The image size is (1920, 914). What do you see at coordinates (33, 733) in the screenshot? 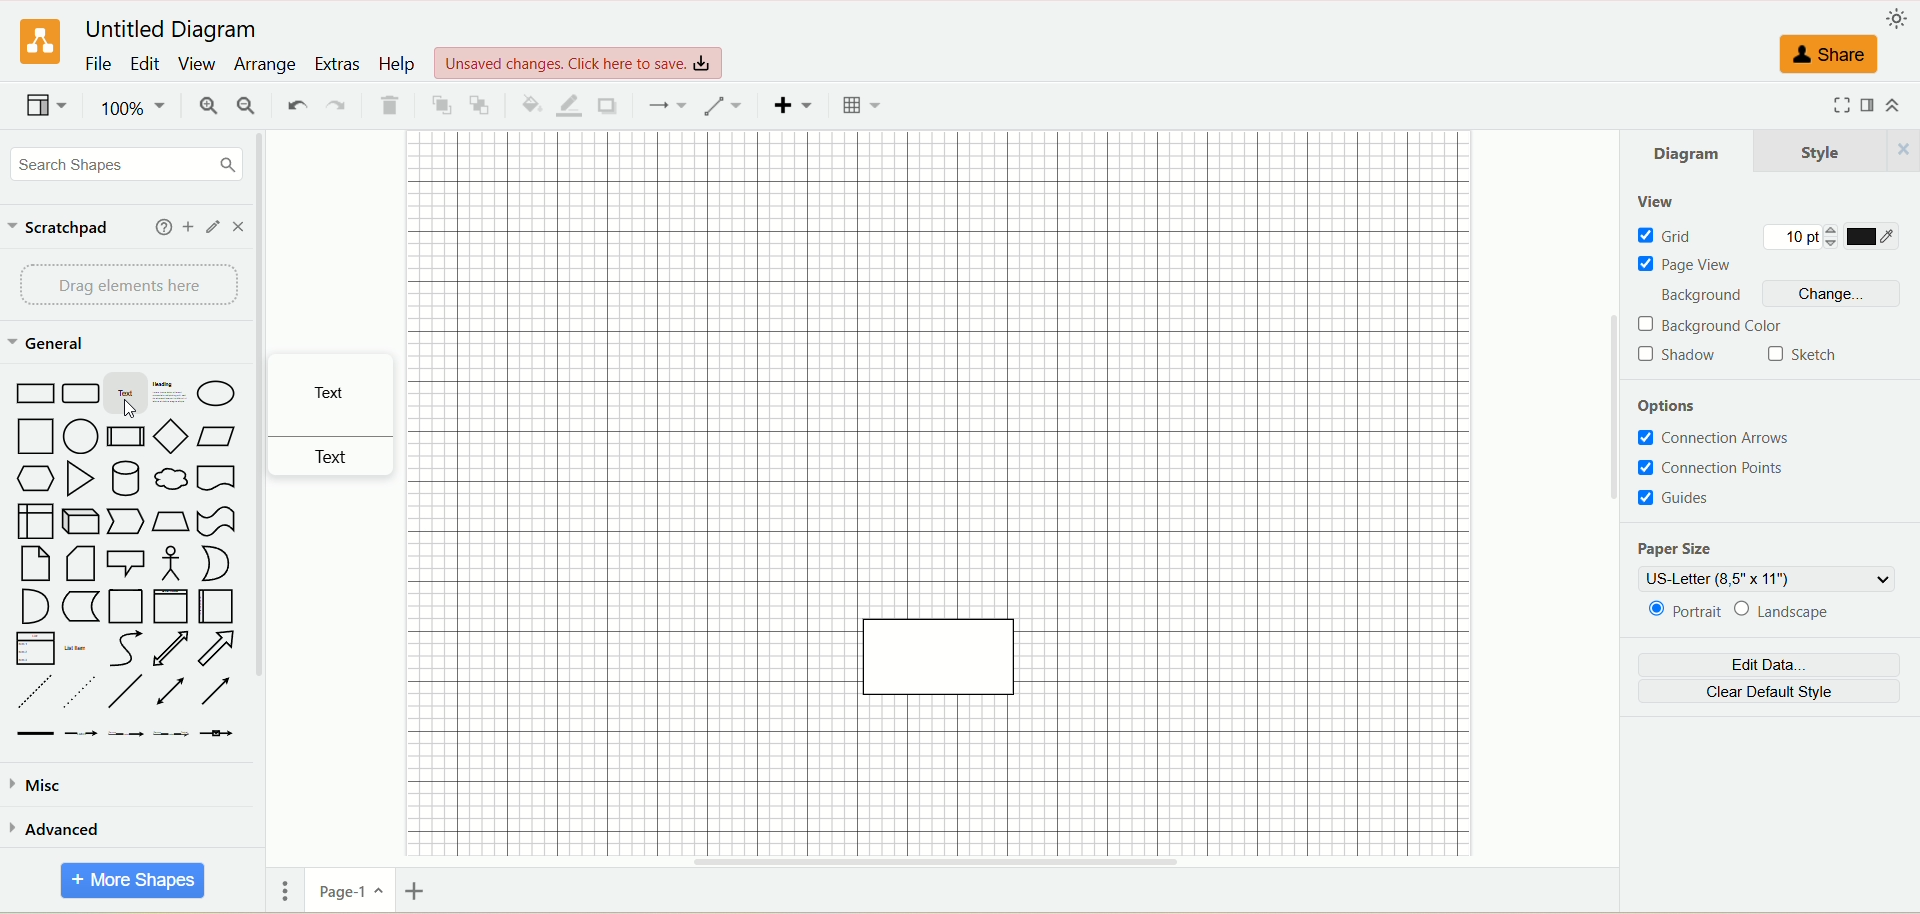
I see `connector 1` at bounding box center [33, 733].